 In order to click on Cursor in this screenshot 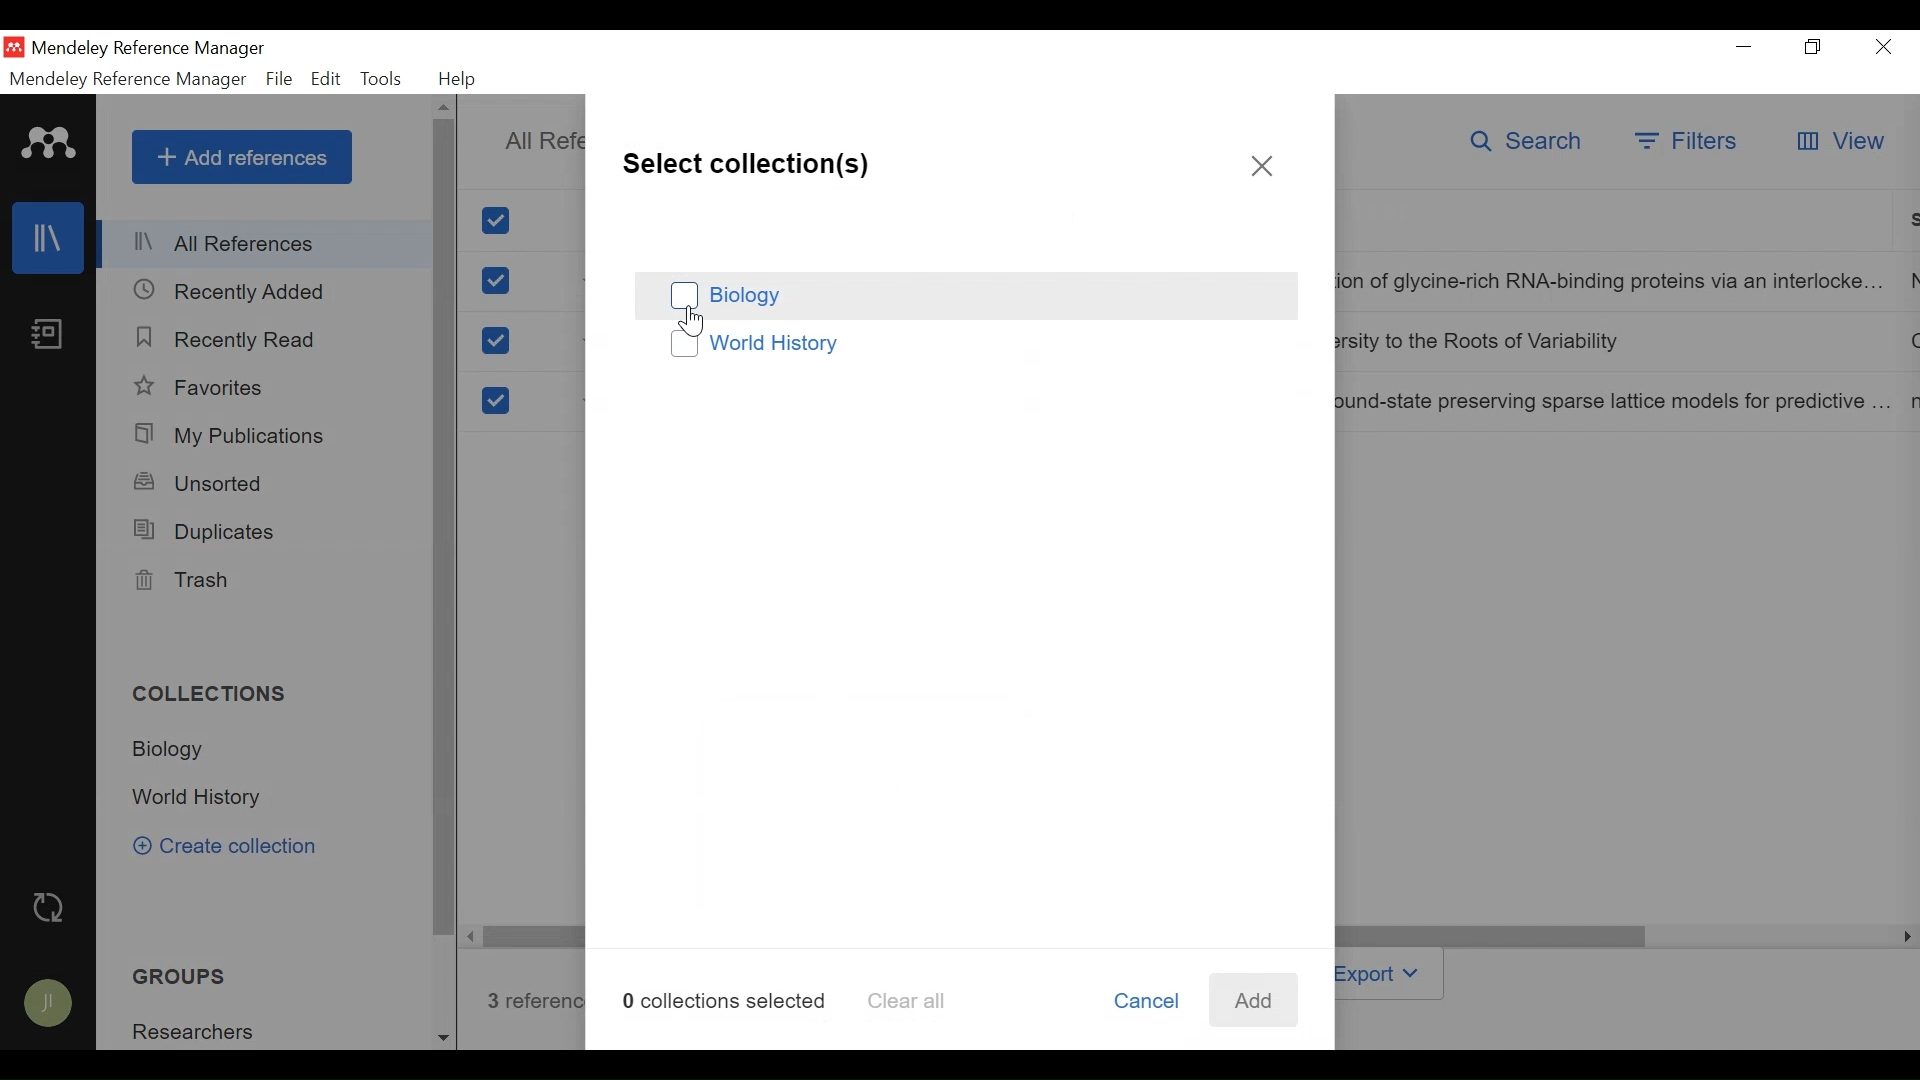, I will do `click(694, 323)`.